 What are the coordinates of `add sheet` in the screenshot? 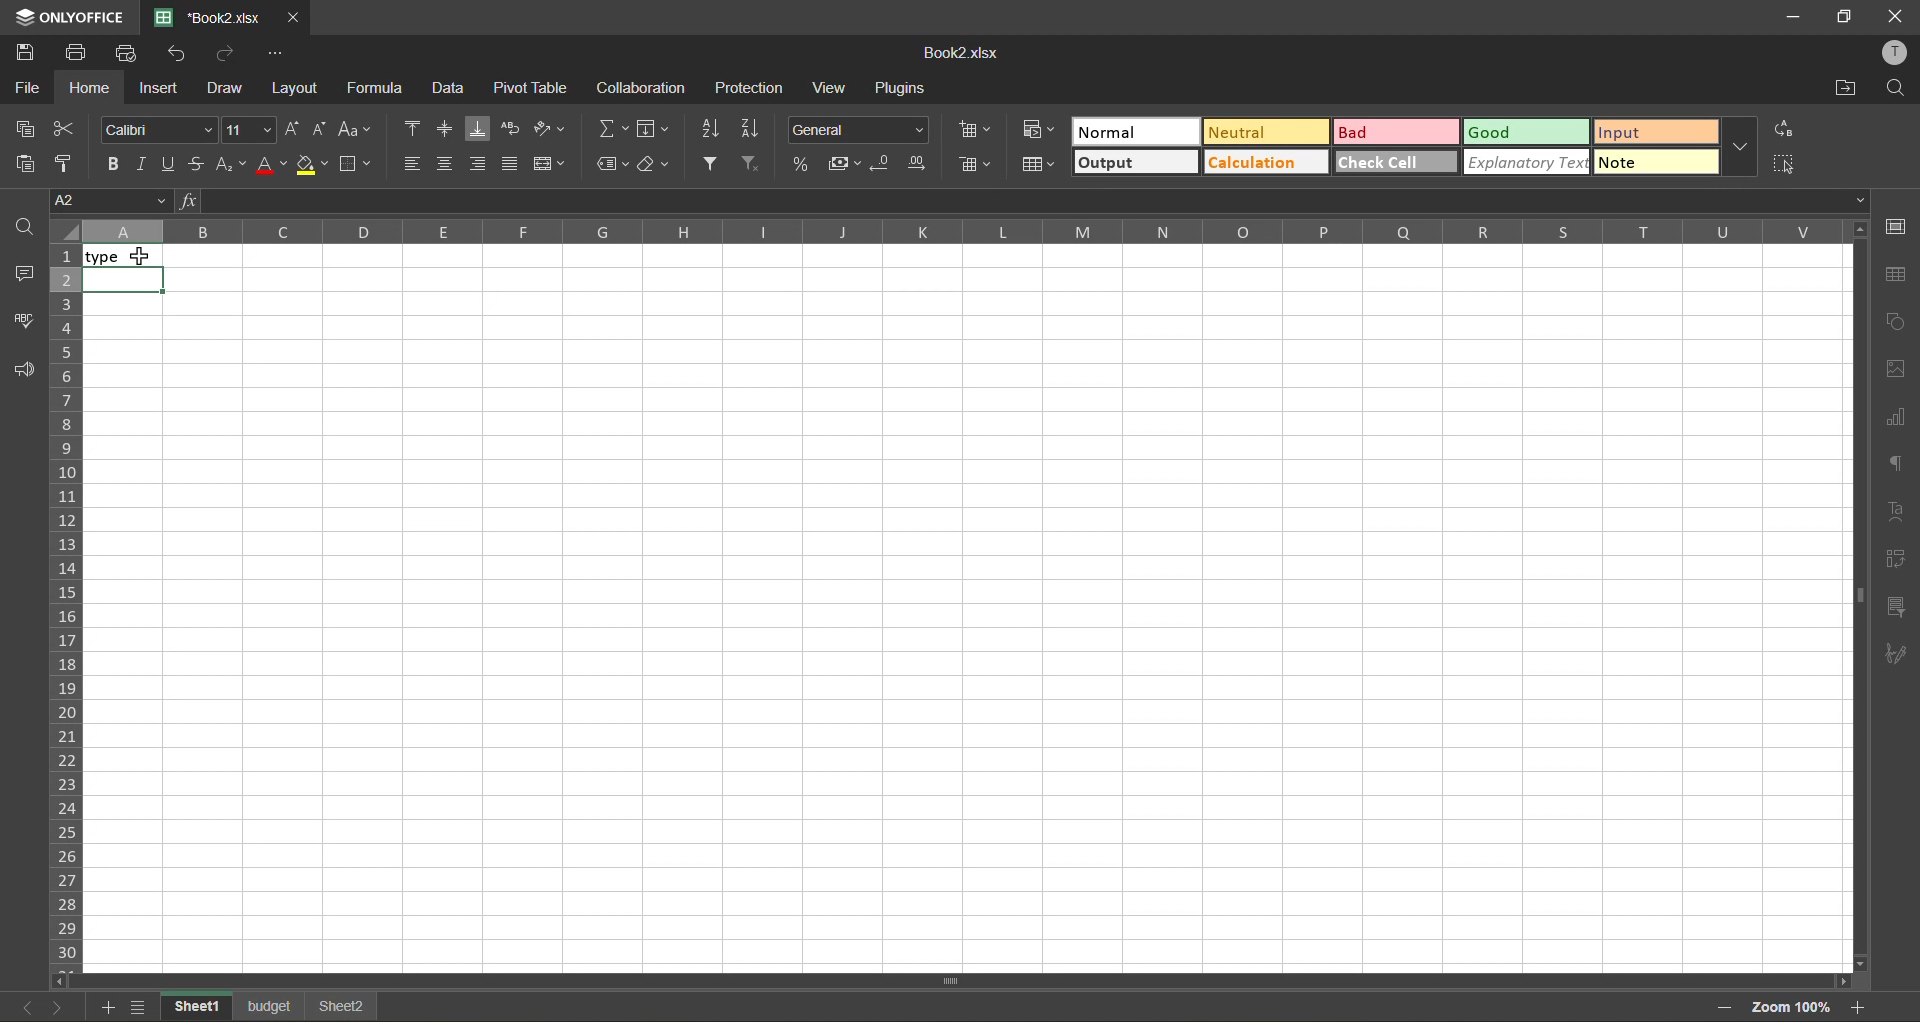 It's located at (107, 1008).